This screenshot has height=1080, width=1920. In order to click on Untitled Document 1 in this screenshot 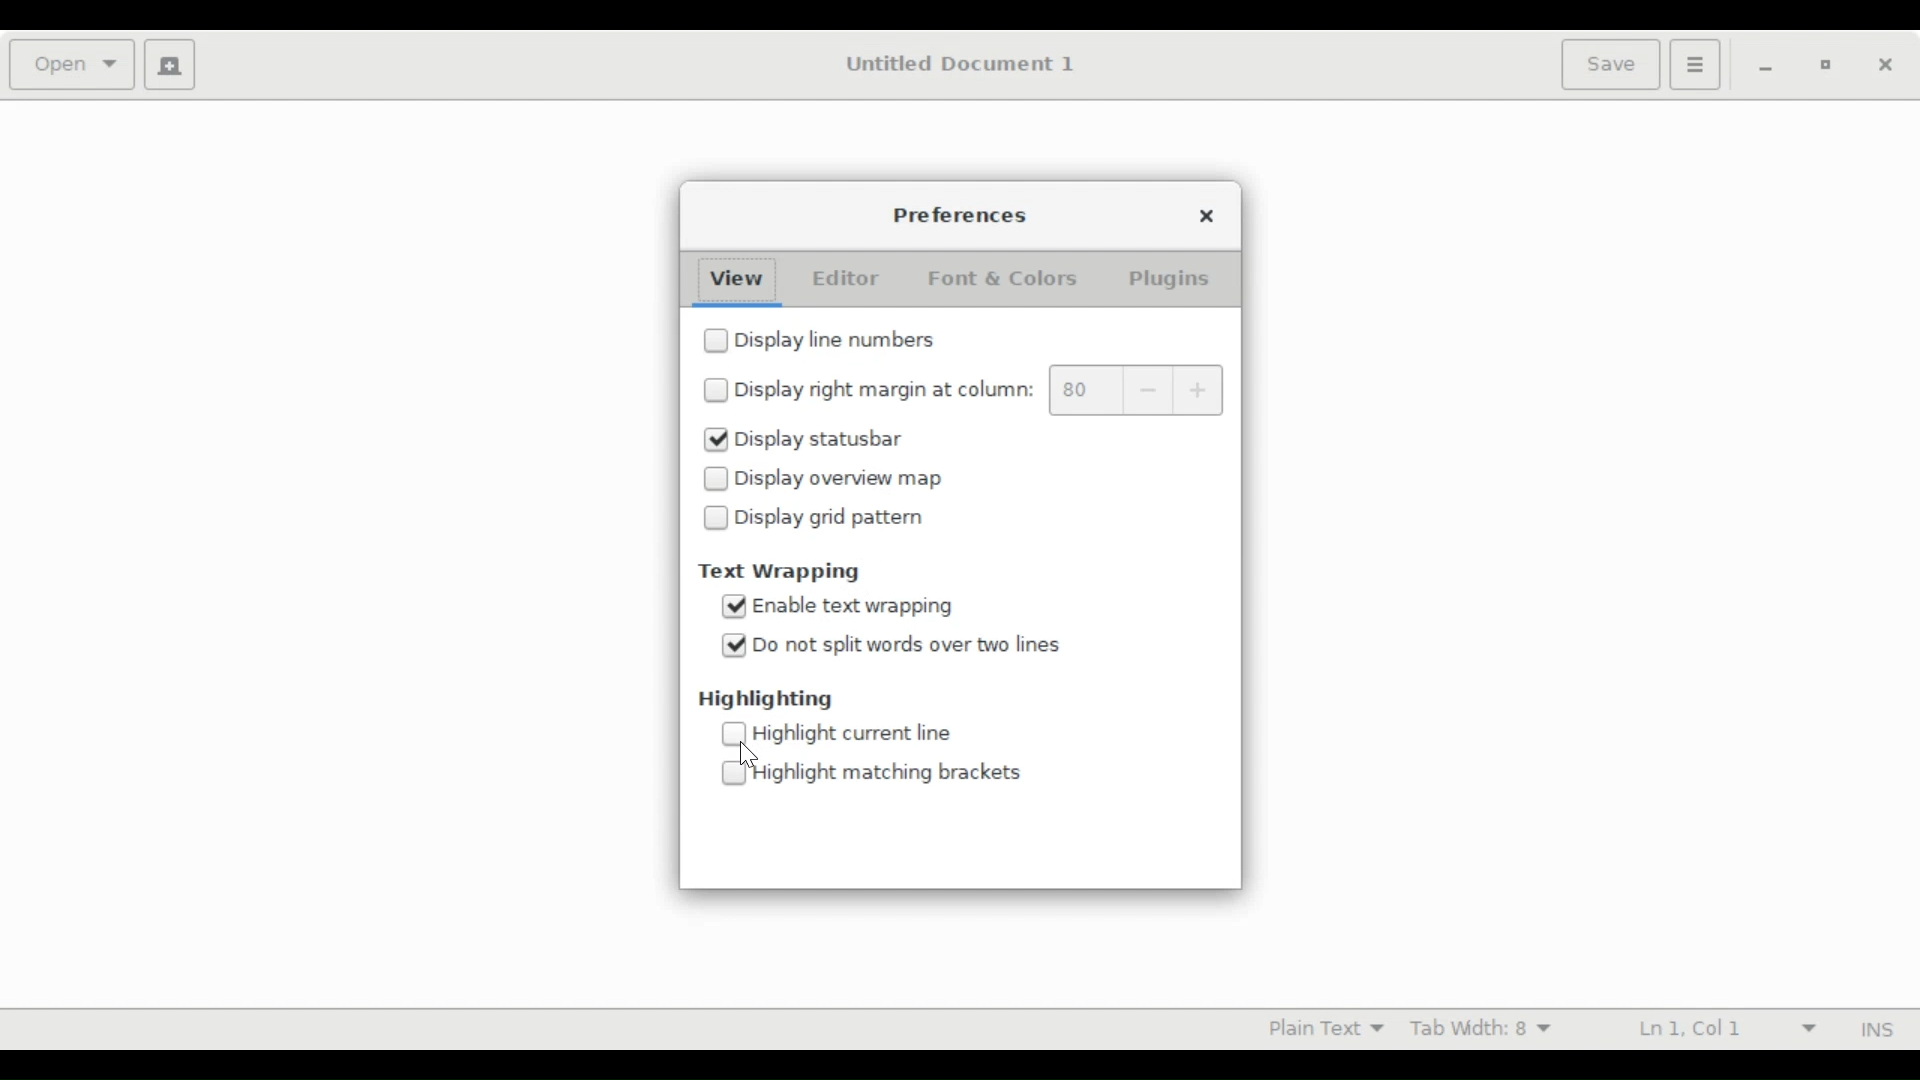, I will do `click(960, 64)`.